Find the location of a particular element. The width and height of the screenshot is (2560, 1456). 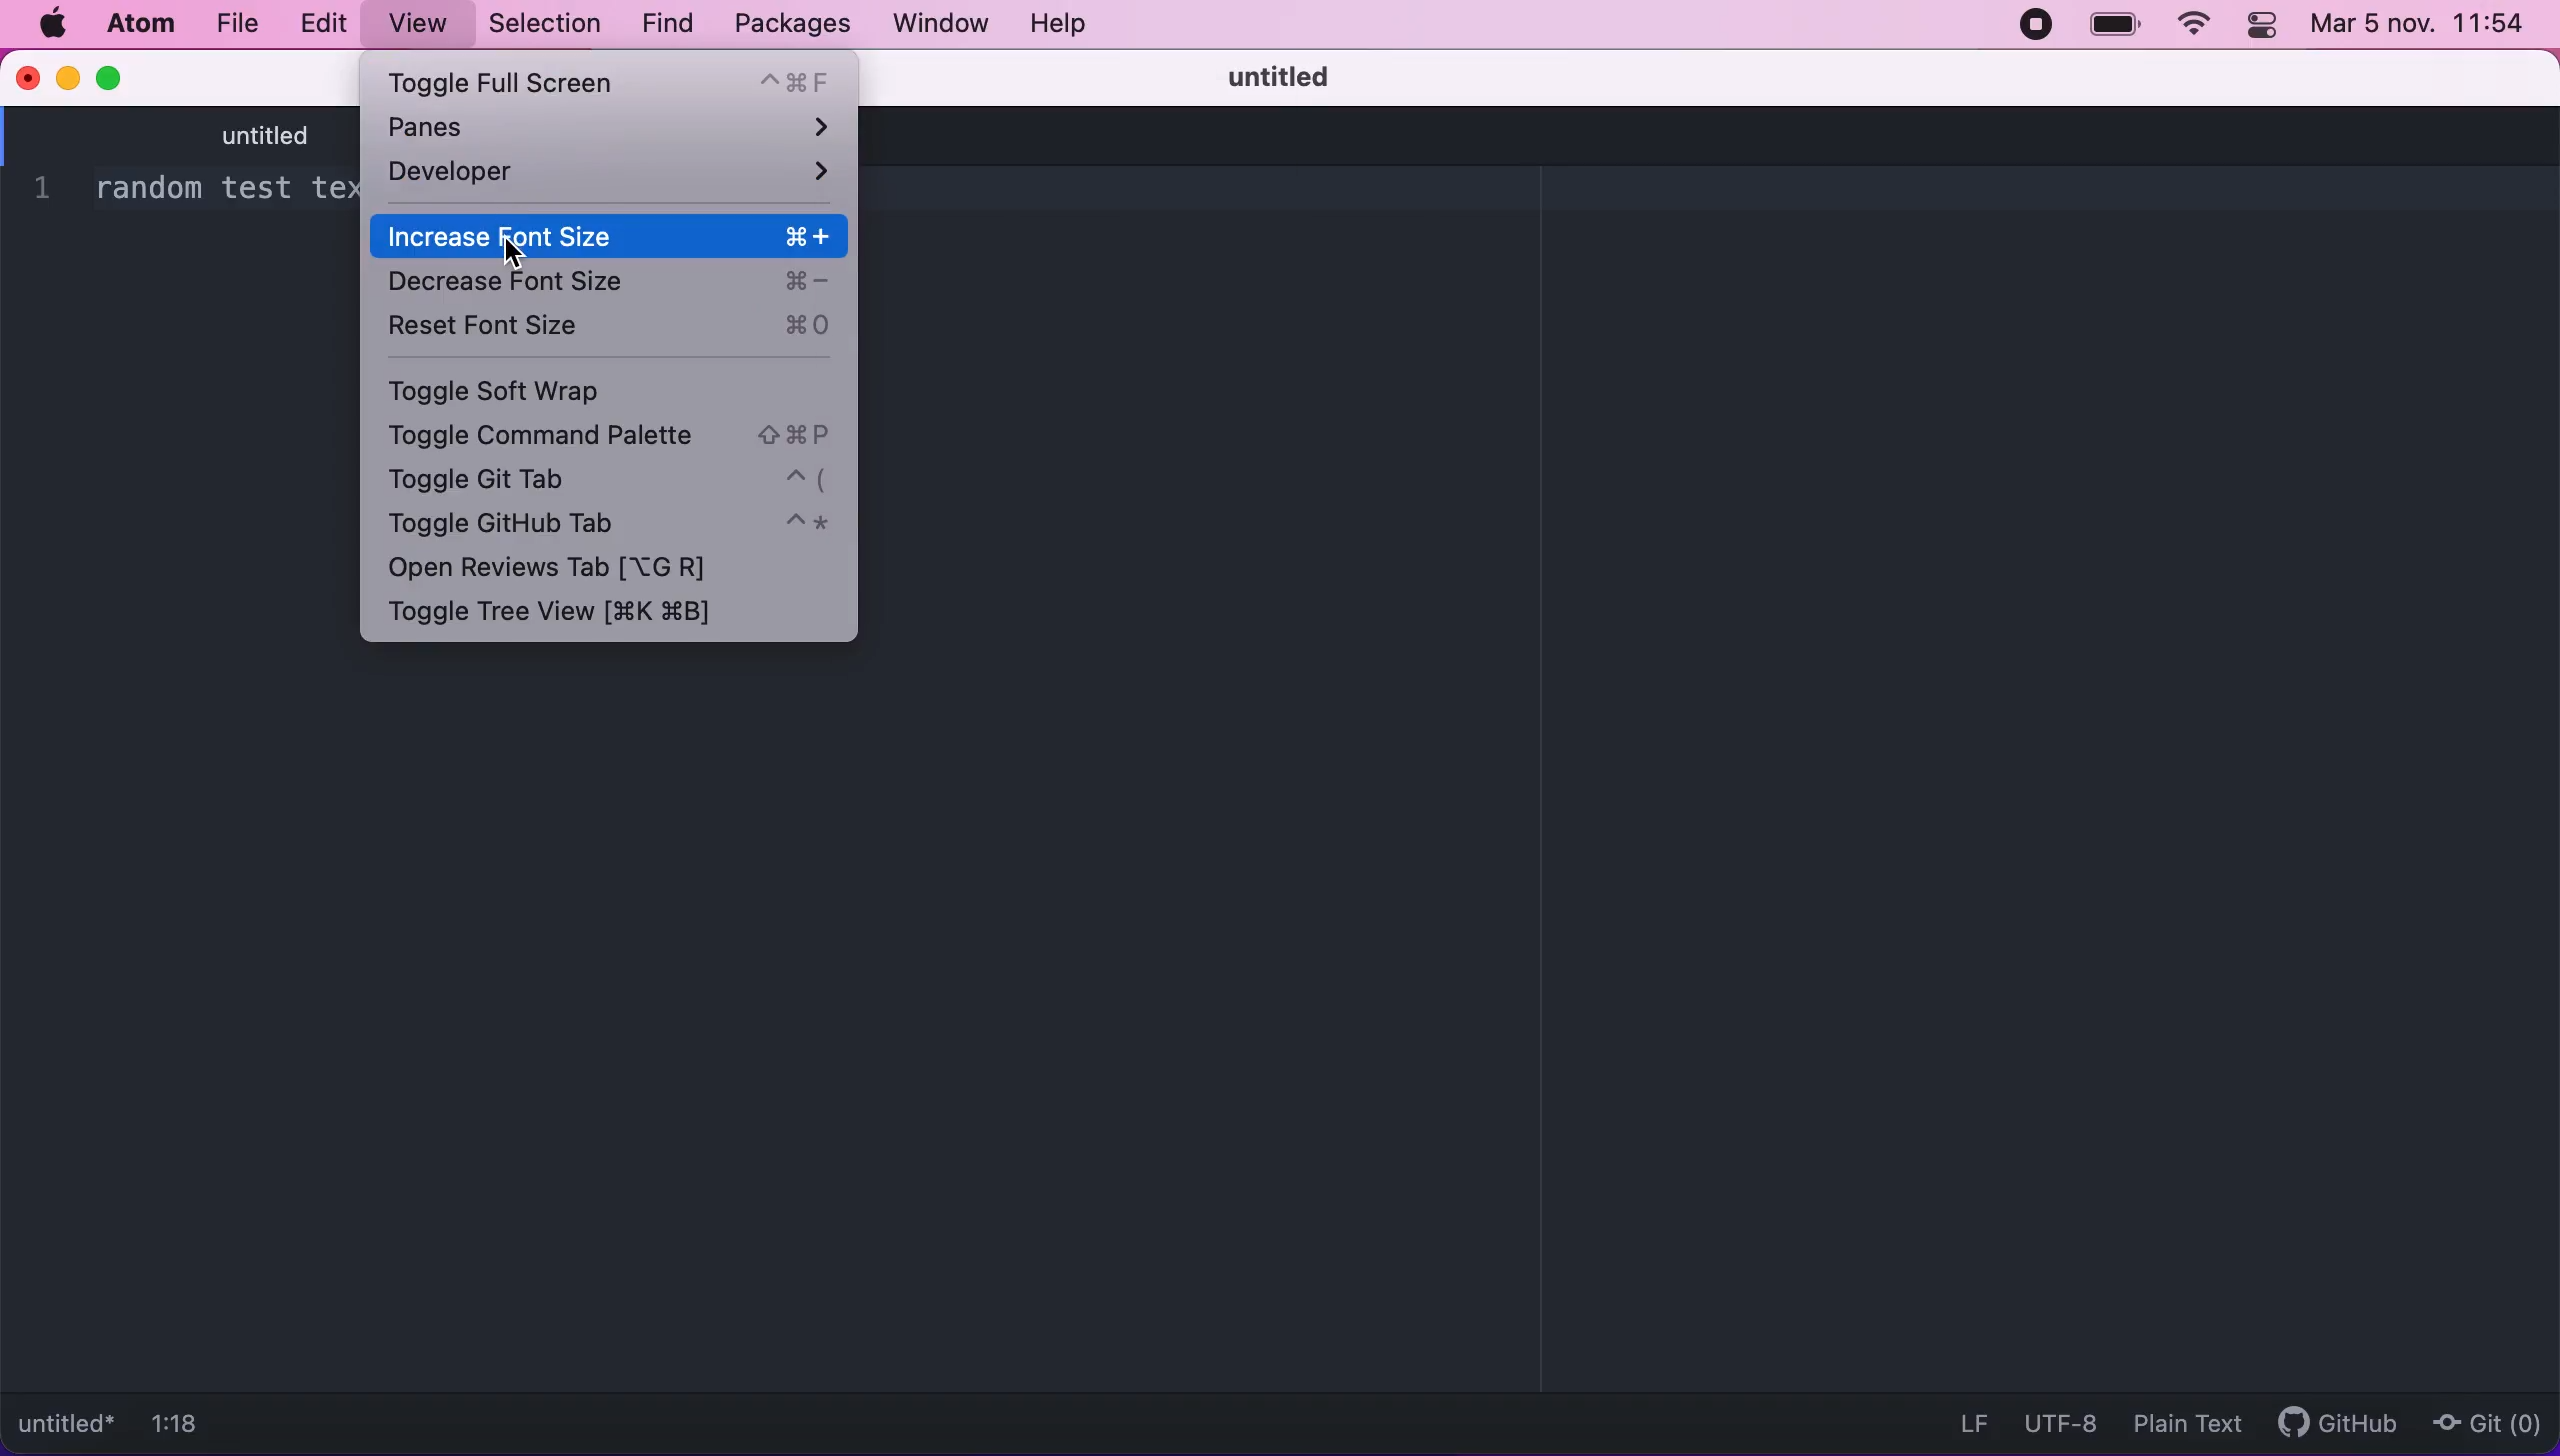

toggle command palette is located at coordinates (614, 437).